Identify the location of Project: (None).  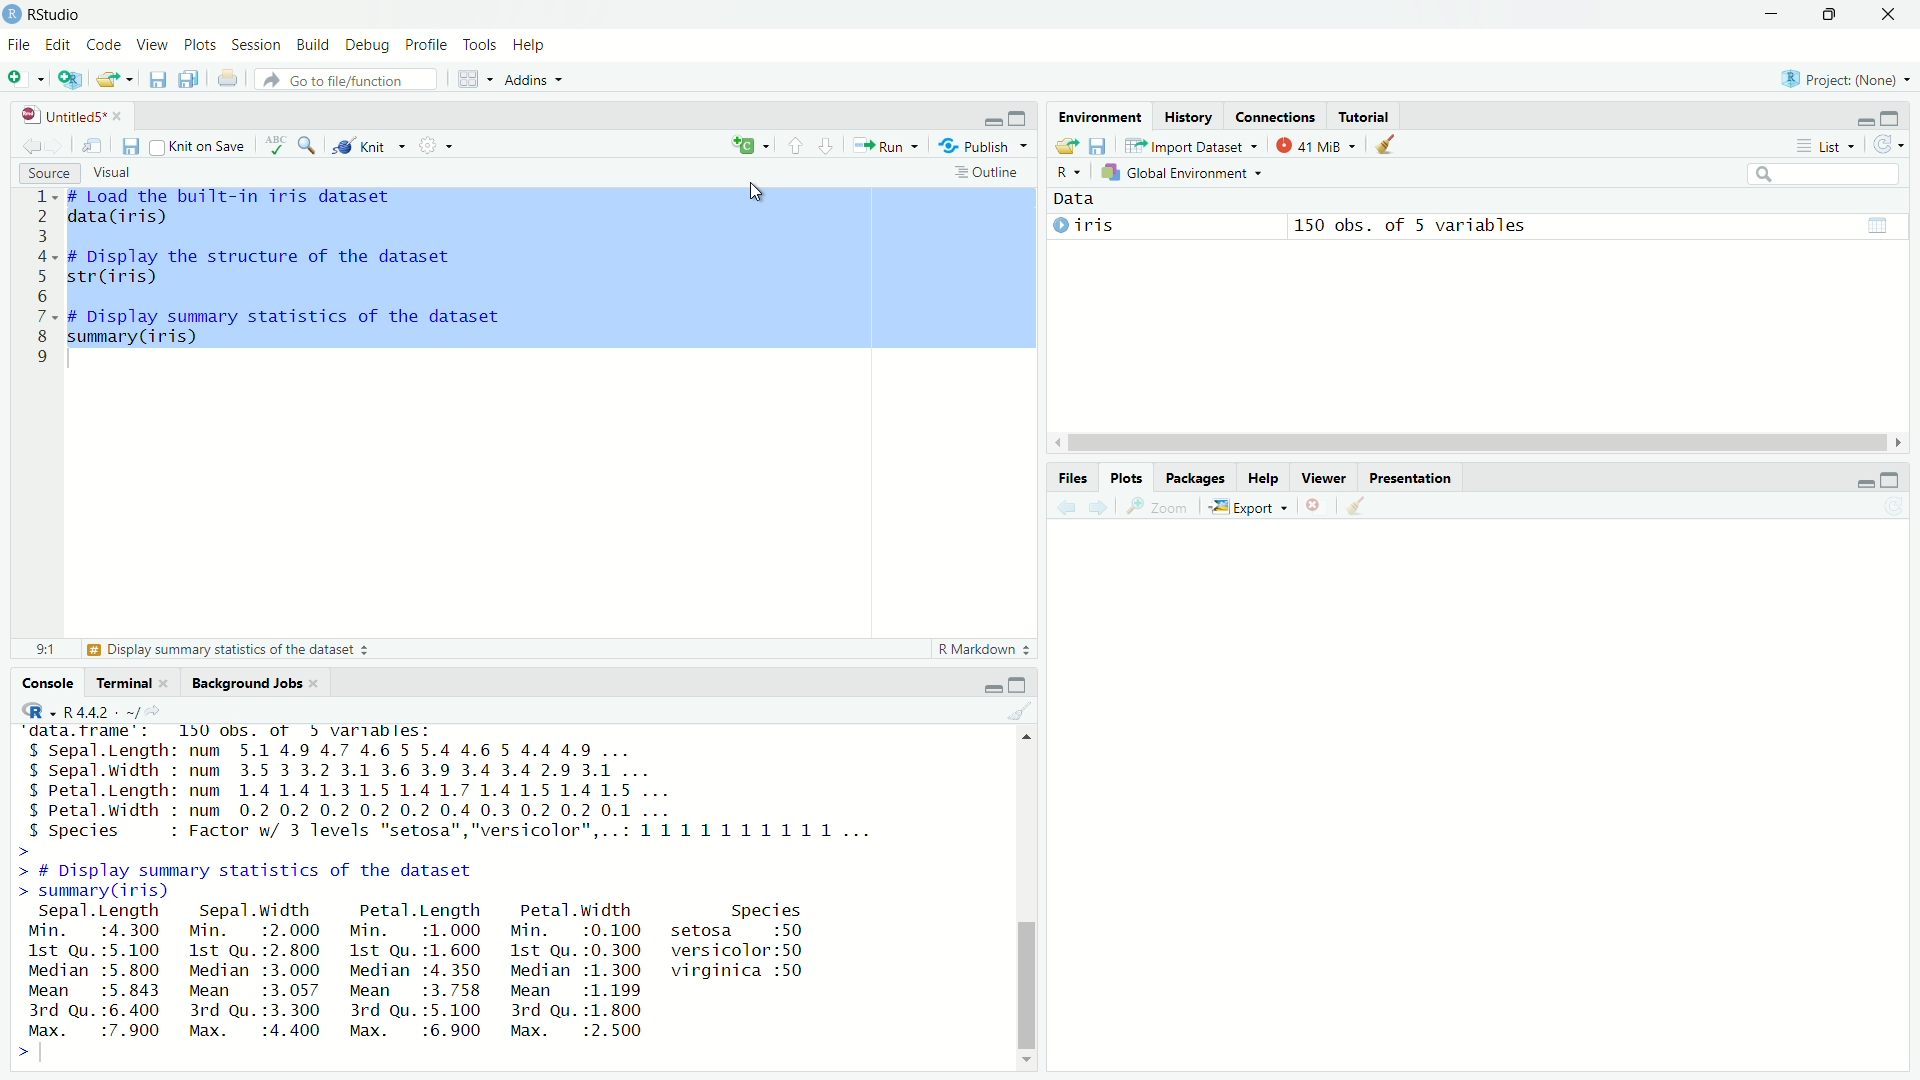
(1847, 79).